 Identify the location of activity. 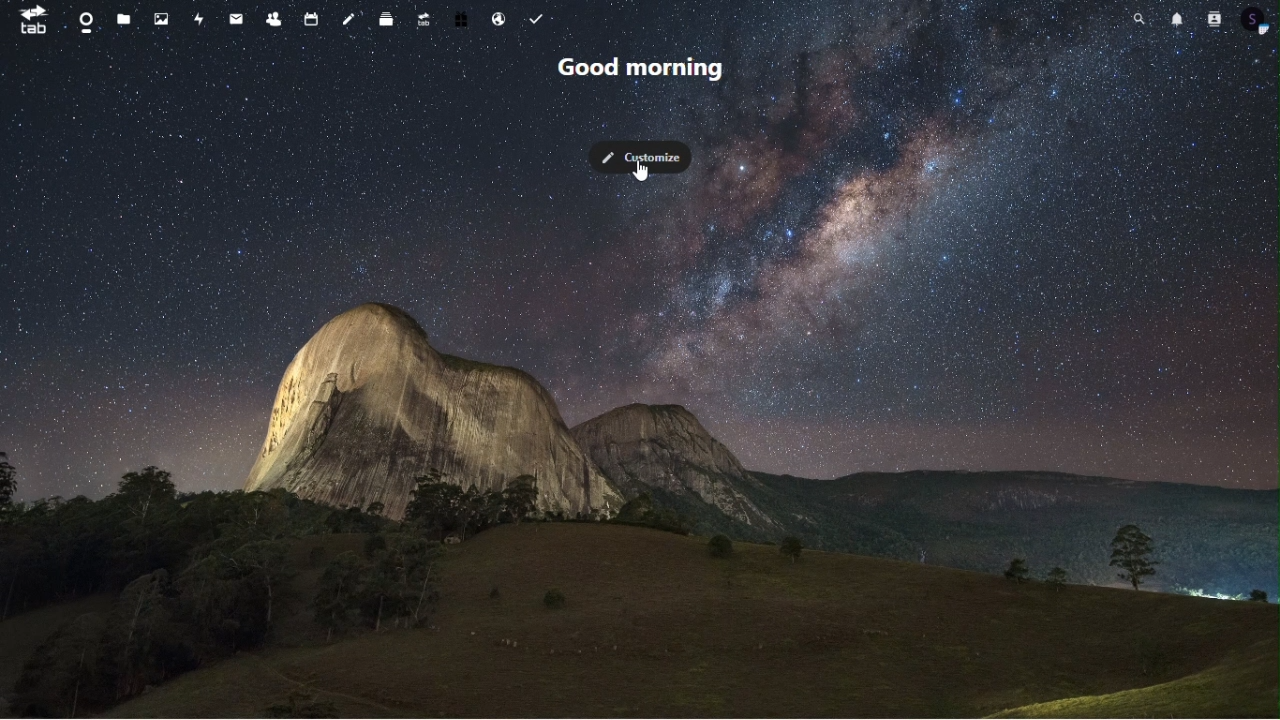
(200, 21).